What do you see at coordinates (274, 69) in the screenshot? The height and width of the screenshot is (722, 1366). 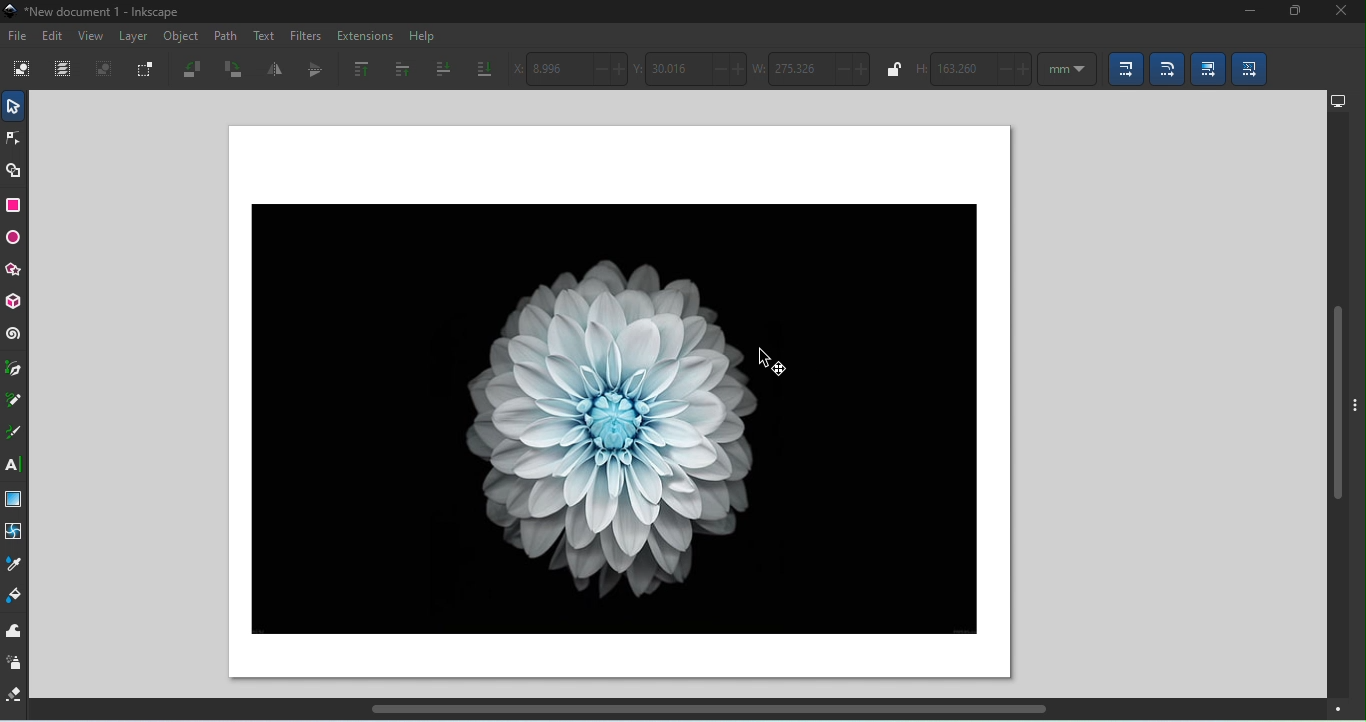 I see `Object flip horizontally` at bounding box center [274, 69].